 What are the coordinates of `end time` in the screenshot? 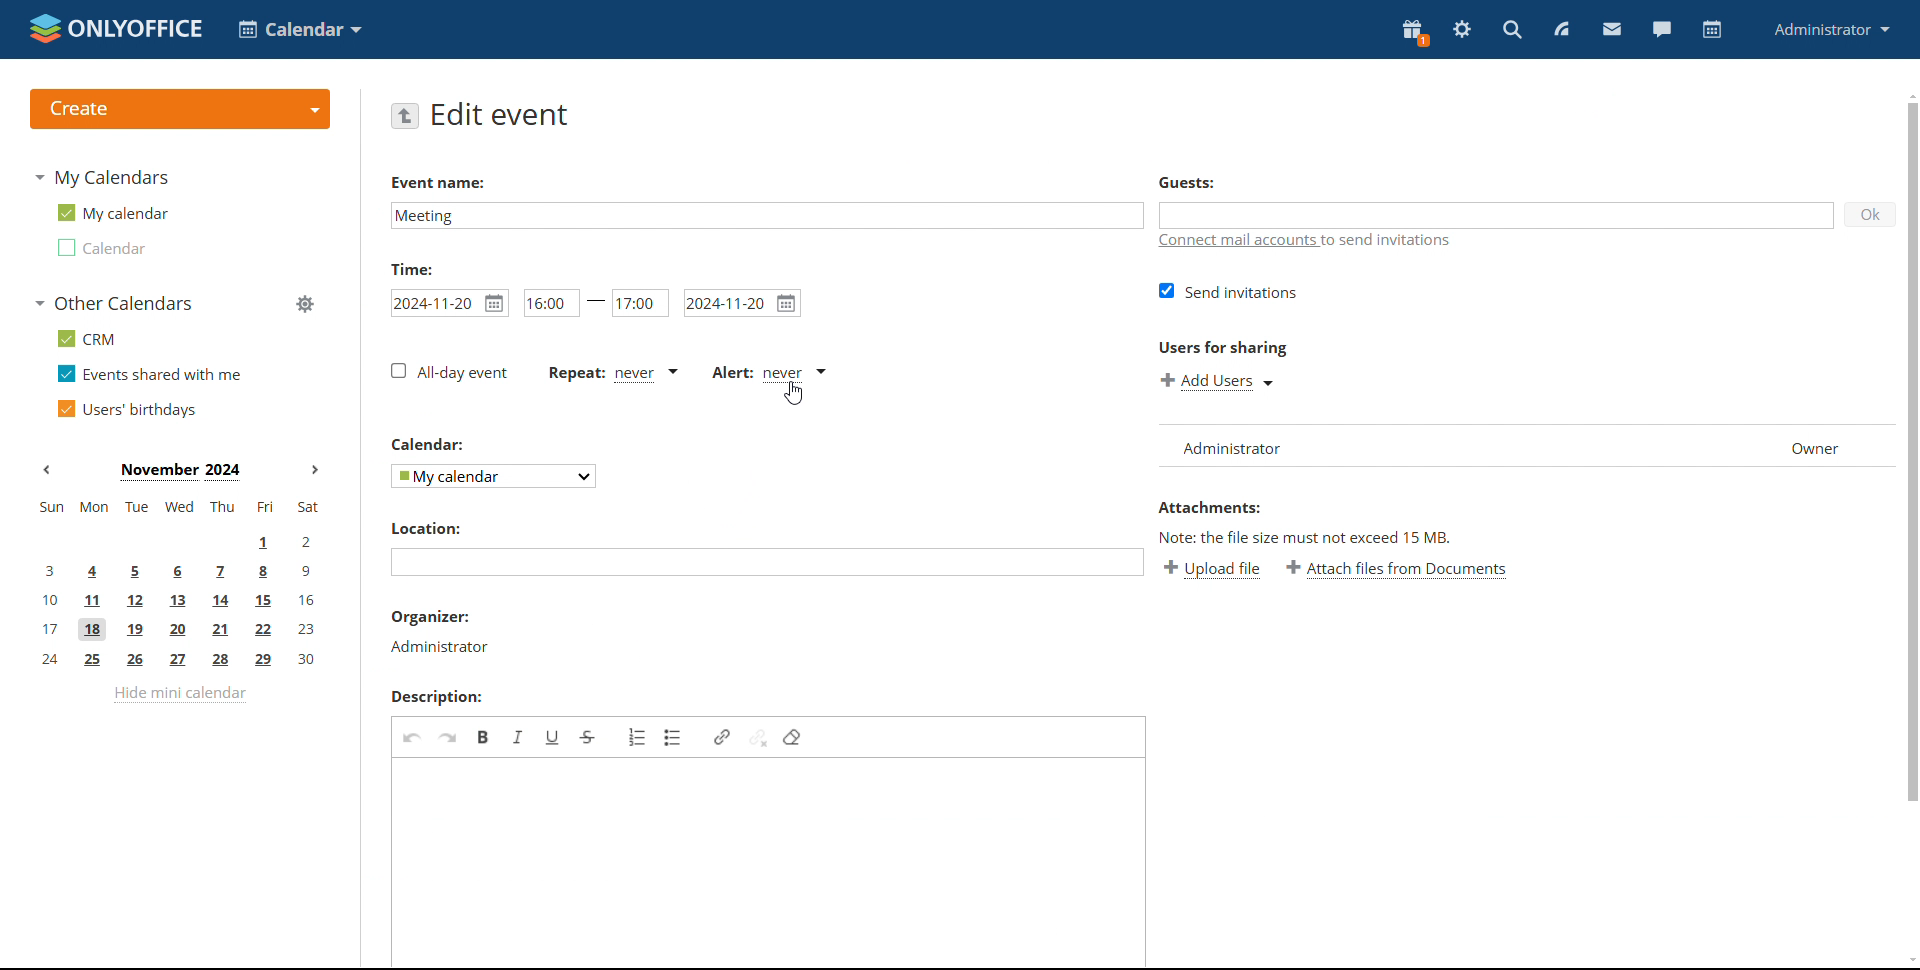 It's located at (640, 302).